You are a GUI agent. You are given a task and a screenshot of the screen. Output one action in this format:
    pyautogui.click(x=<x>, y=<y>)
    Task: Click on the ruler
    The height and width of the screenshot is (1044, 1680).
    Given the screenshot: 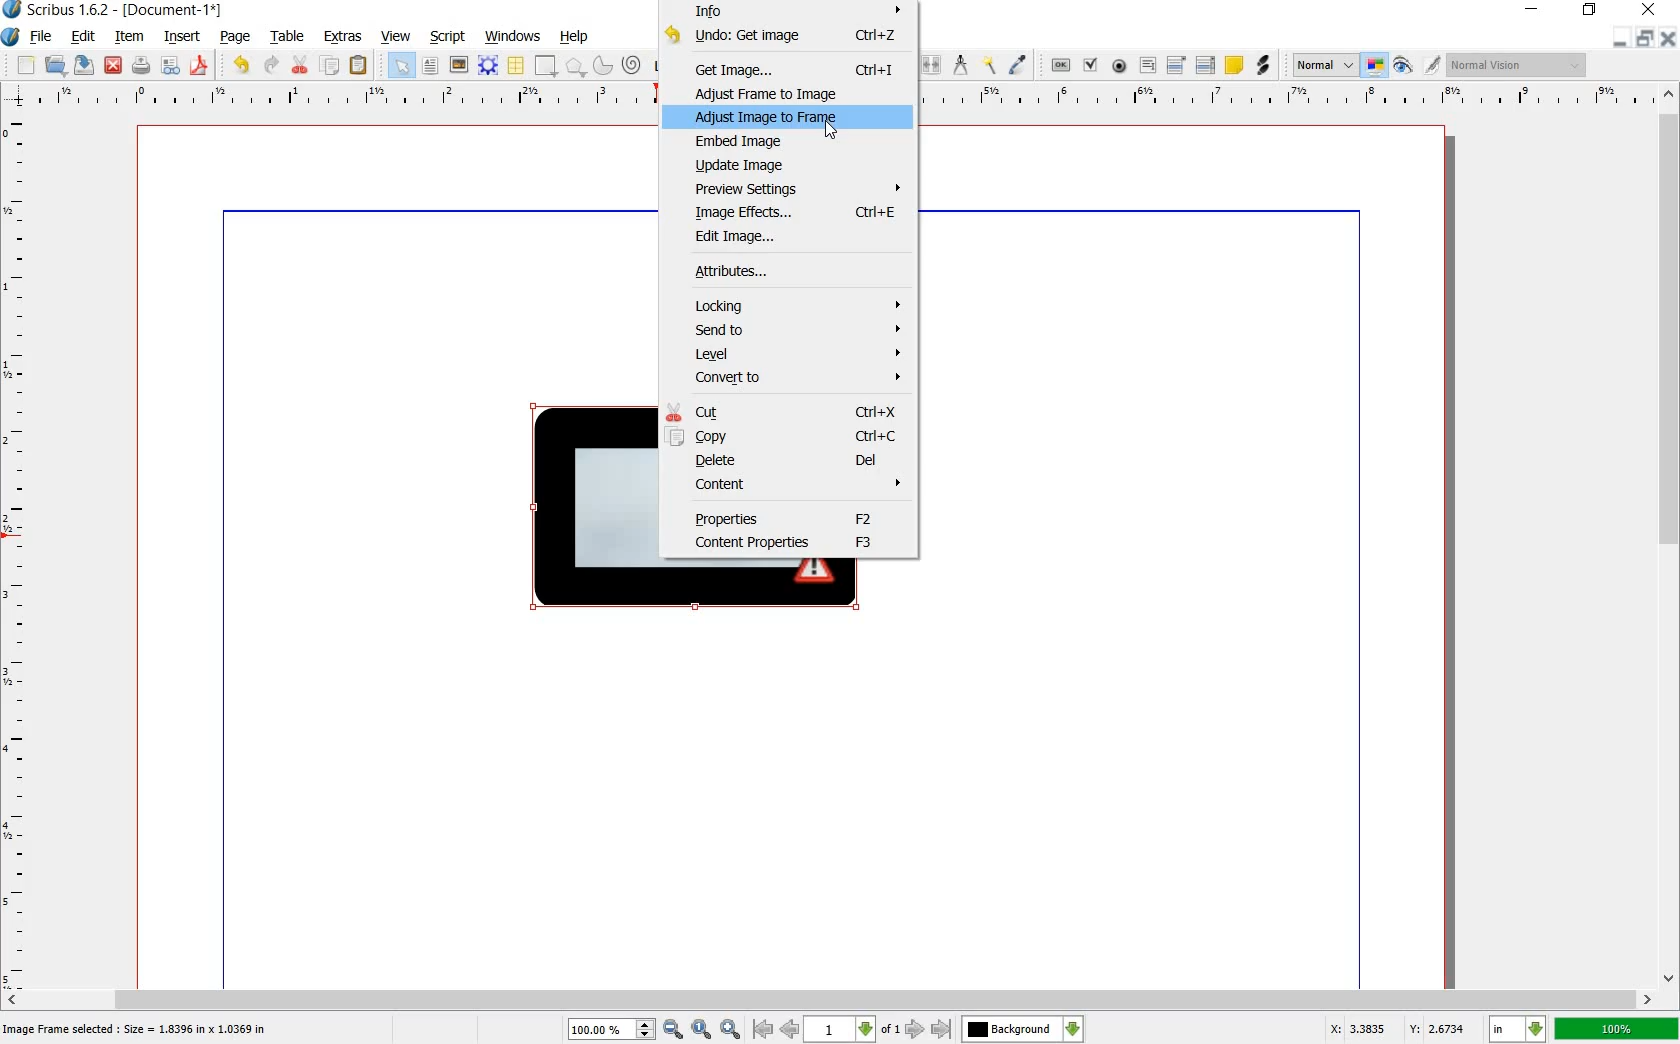 What is the action you would take?
    pyautogui.click(x=842, y=97)
    